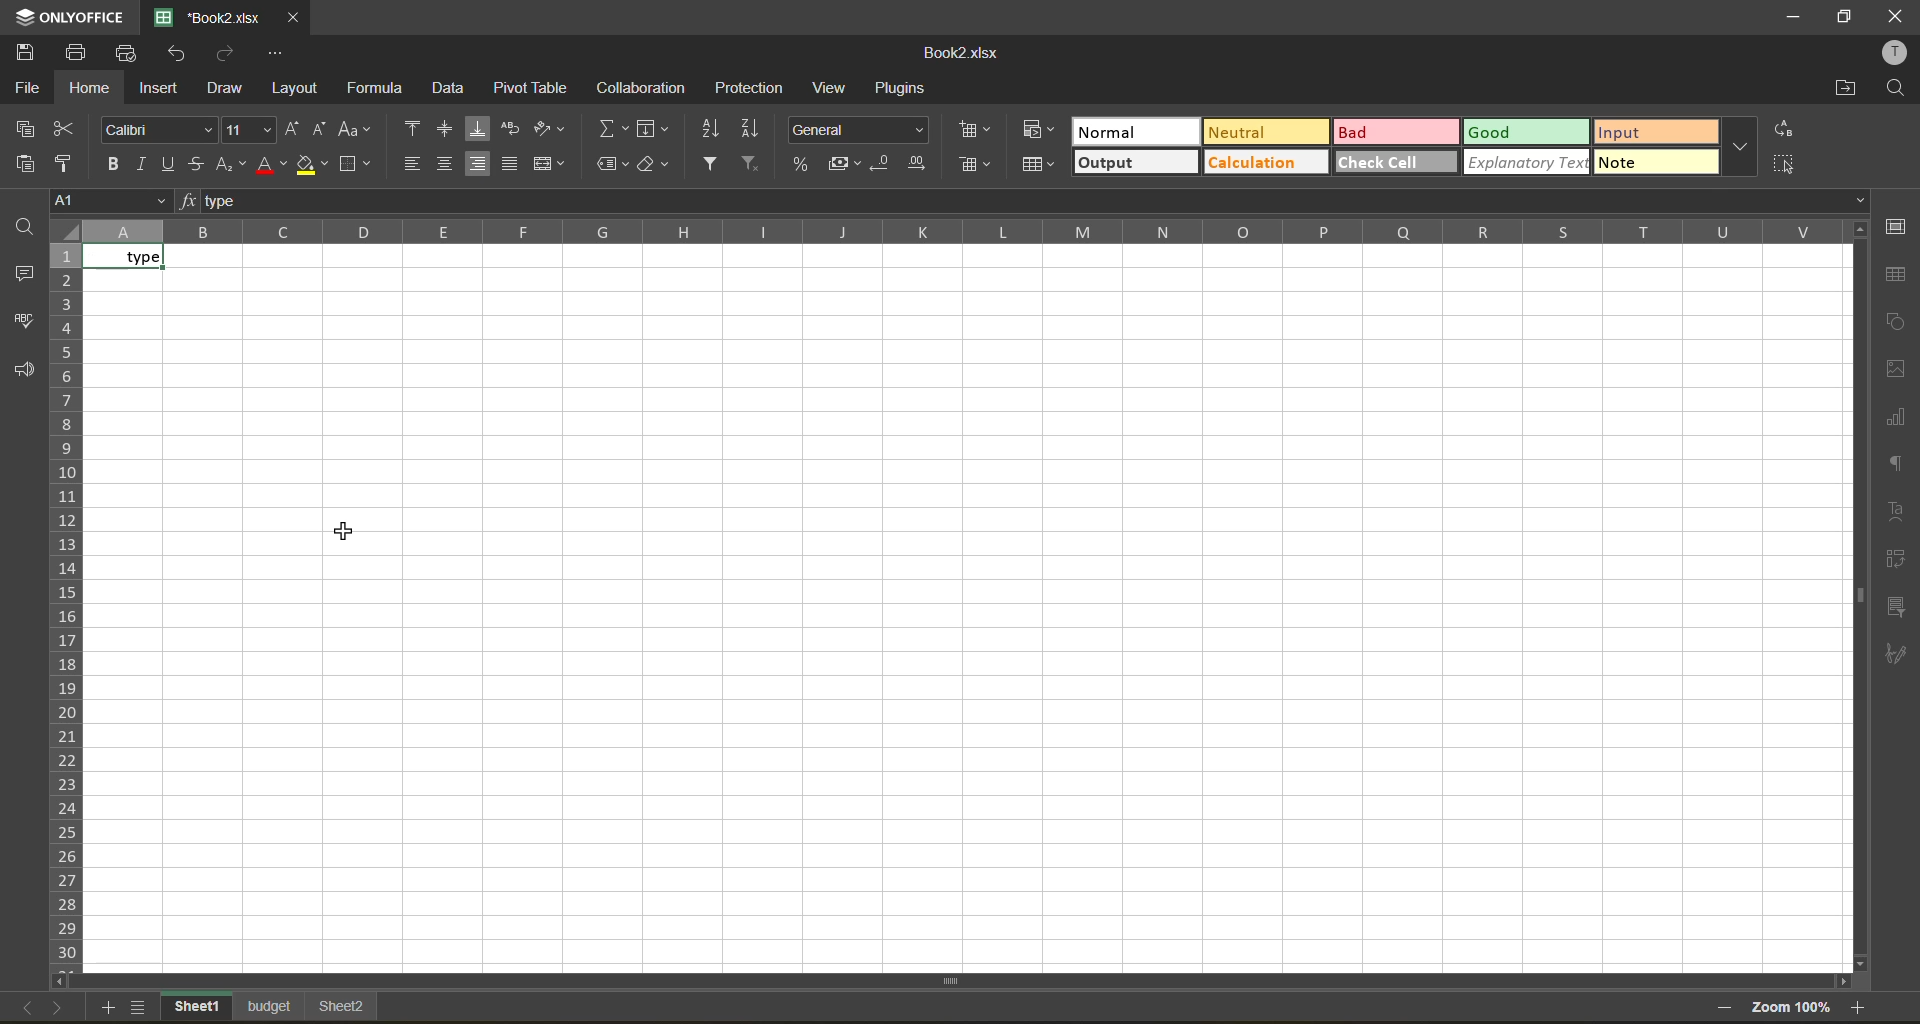  What do you see at coordinates (27, 323) in the screenshot?
I see `spellcheck` at bounding box center [27, 323].